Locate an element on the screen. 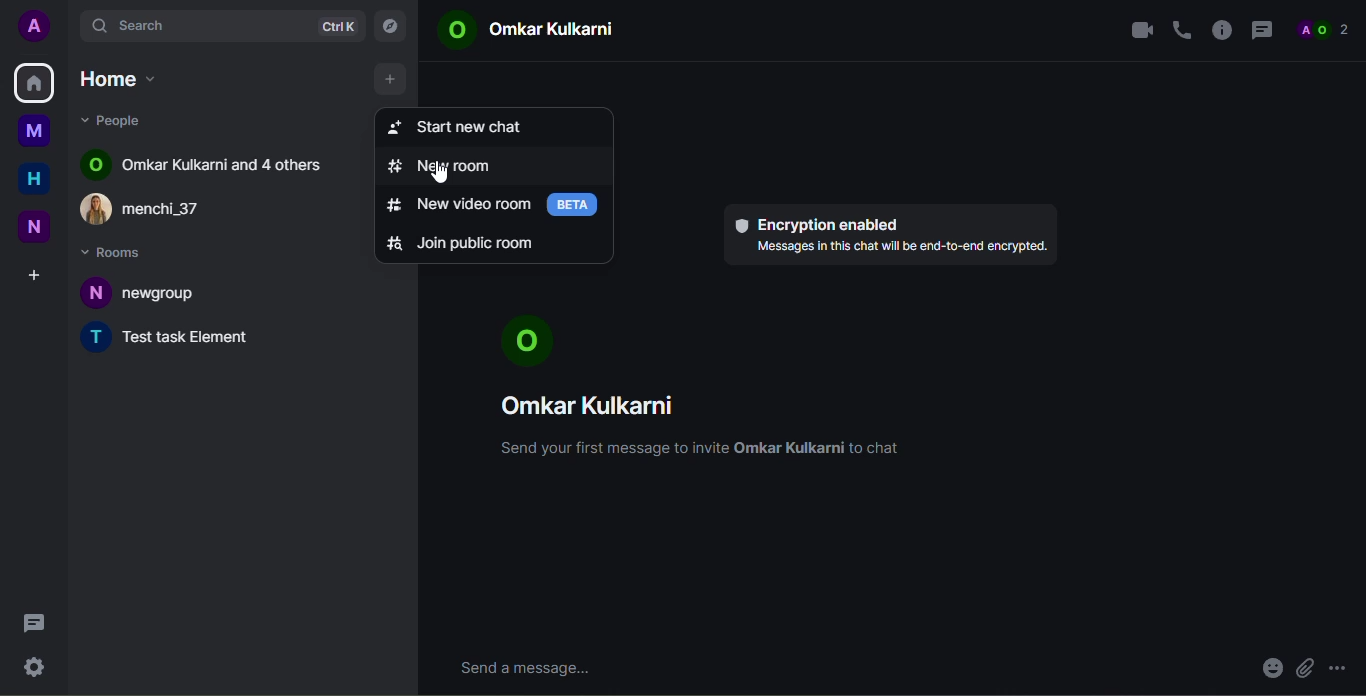 This screenshot has width=1366, height=696. home is located at coordinates (34, 180).